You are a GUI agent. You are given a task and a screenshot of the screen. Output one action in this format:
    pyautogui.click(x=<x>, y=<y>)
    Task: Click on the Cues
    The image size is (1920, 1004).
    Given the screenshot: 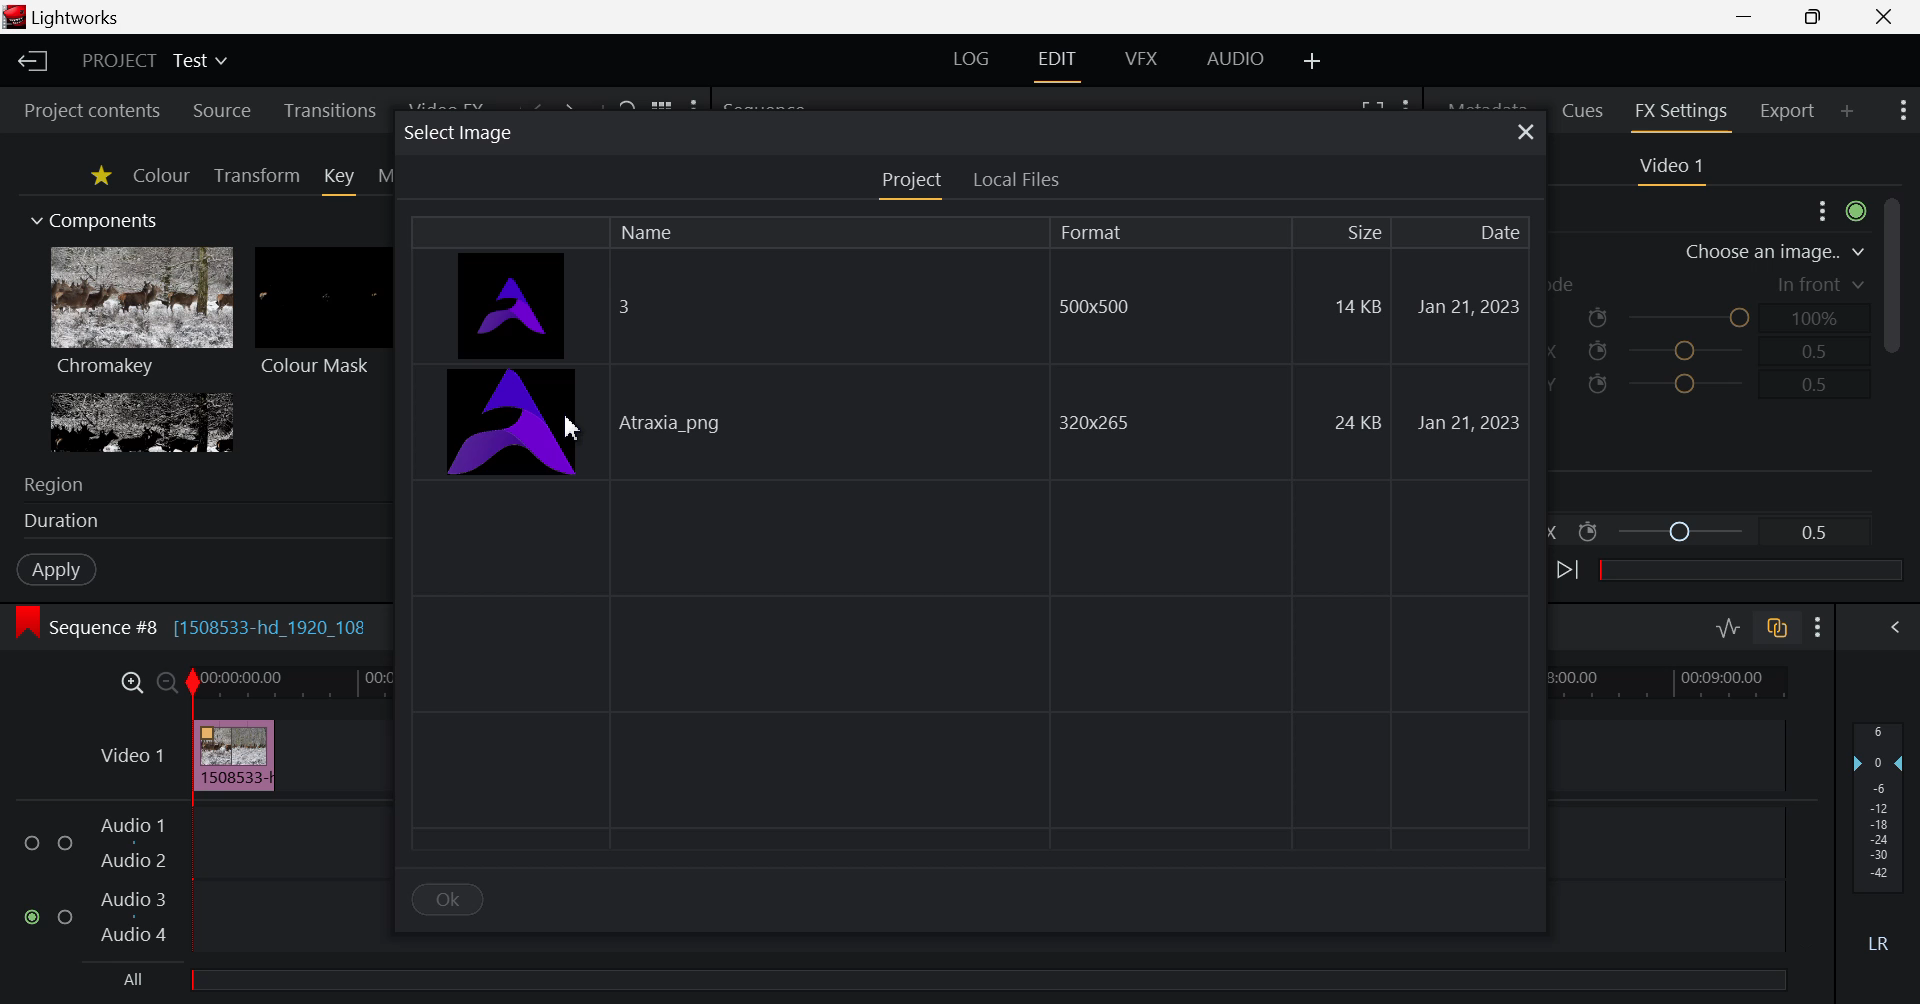 What is the action you would take?
    pyautogui.click(x=1579, y=111)
    